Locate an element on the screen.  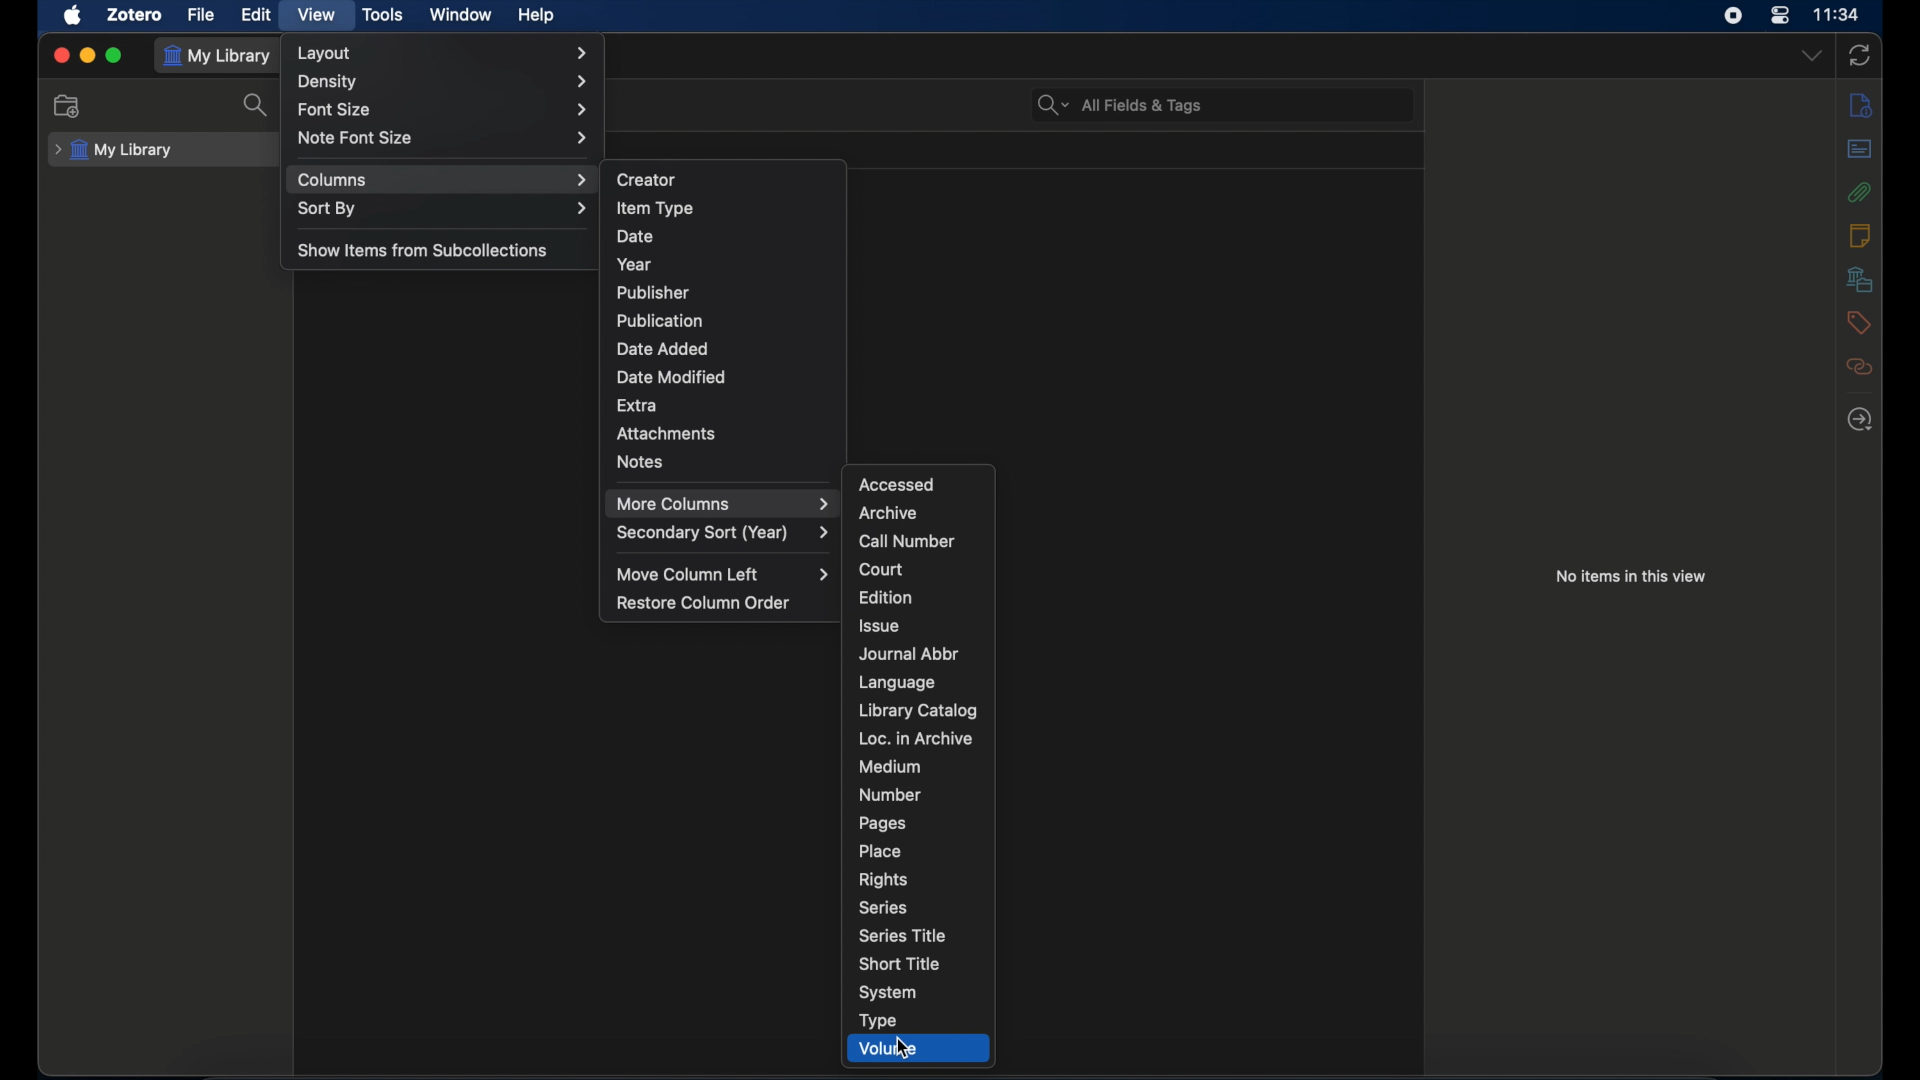
rights is located at coordinates (883, 880).